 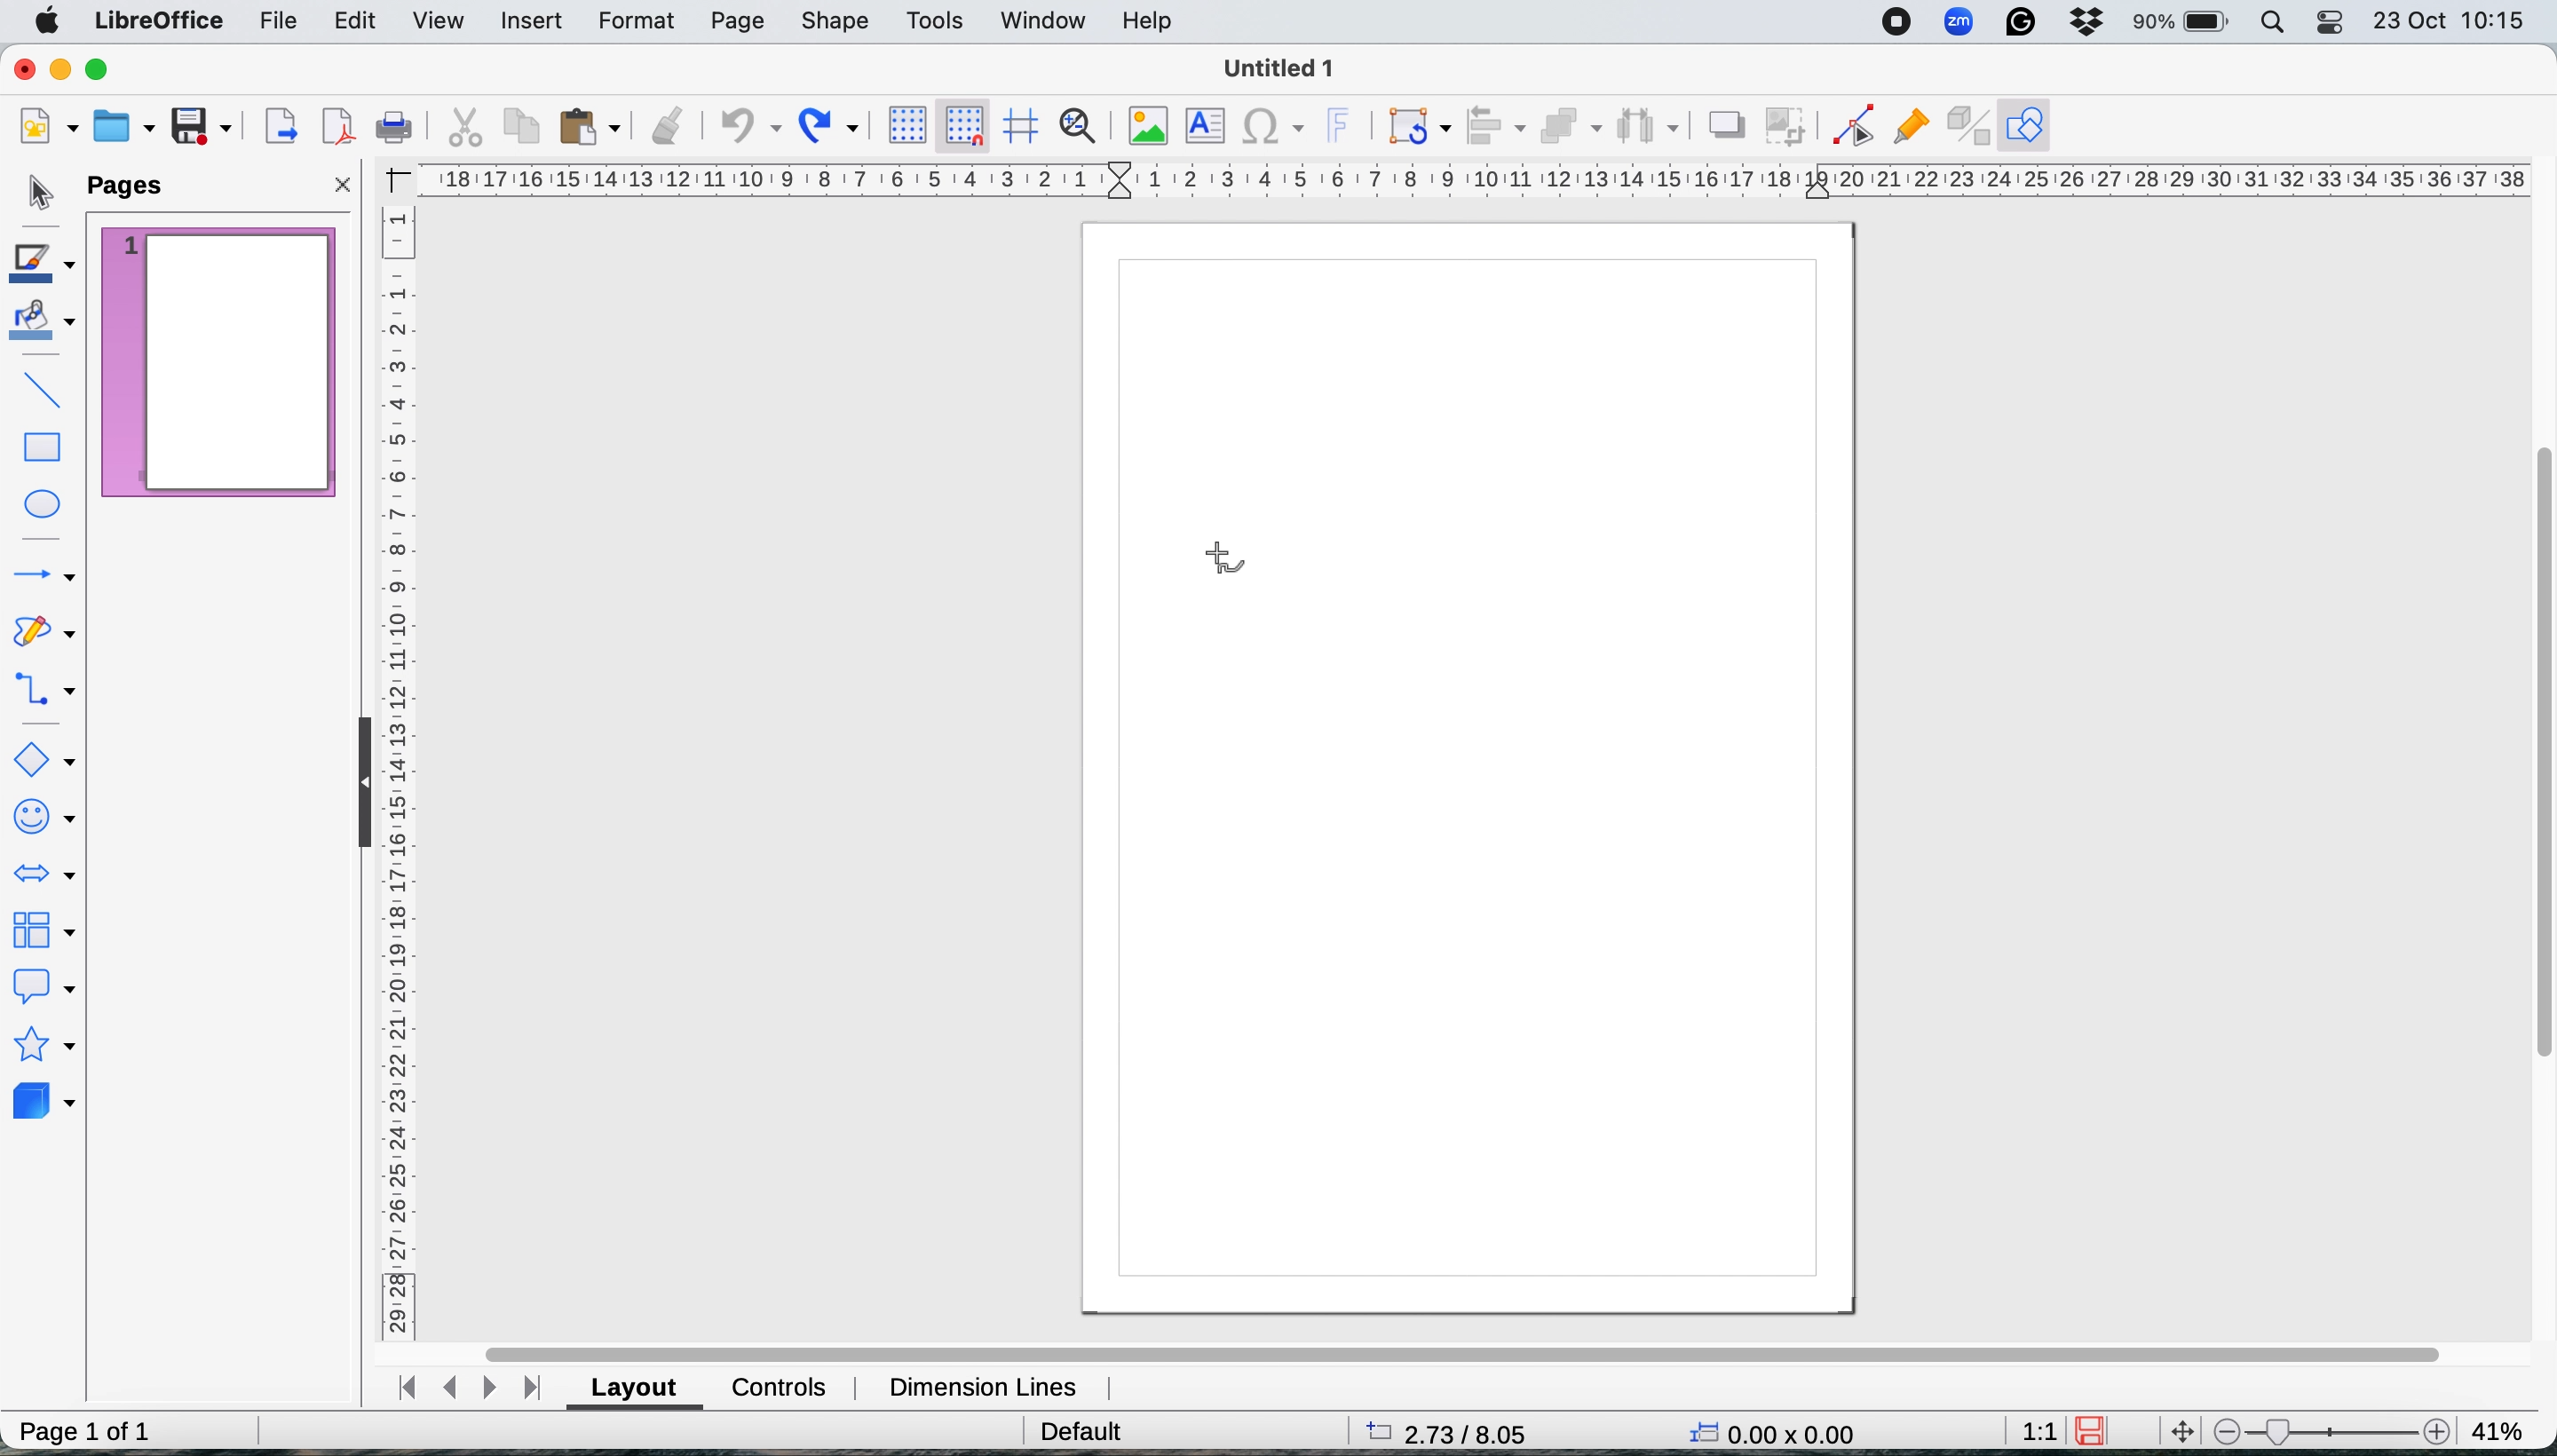 I want to click on select atleast three objects to distribute, so click(x=1648, y=126).